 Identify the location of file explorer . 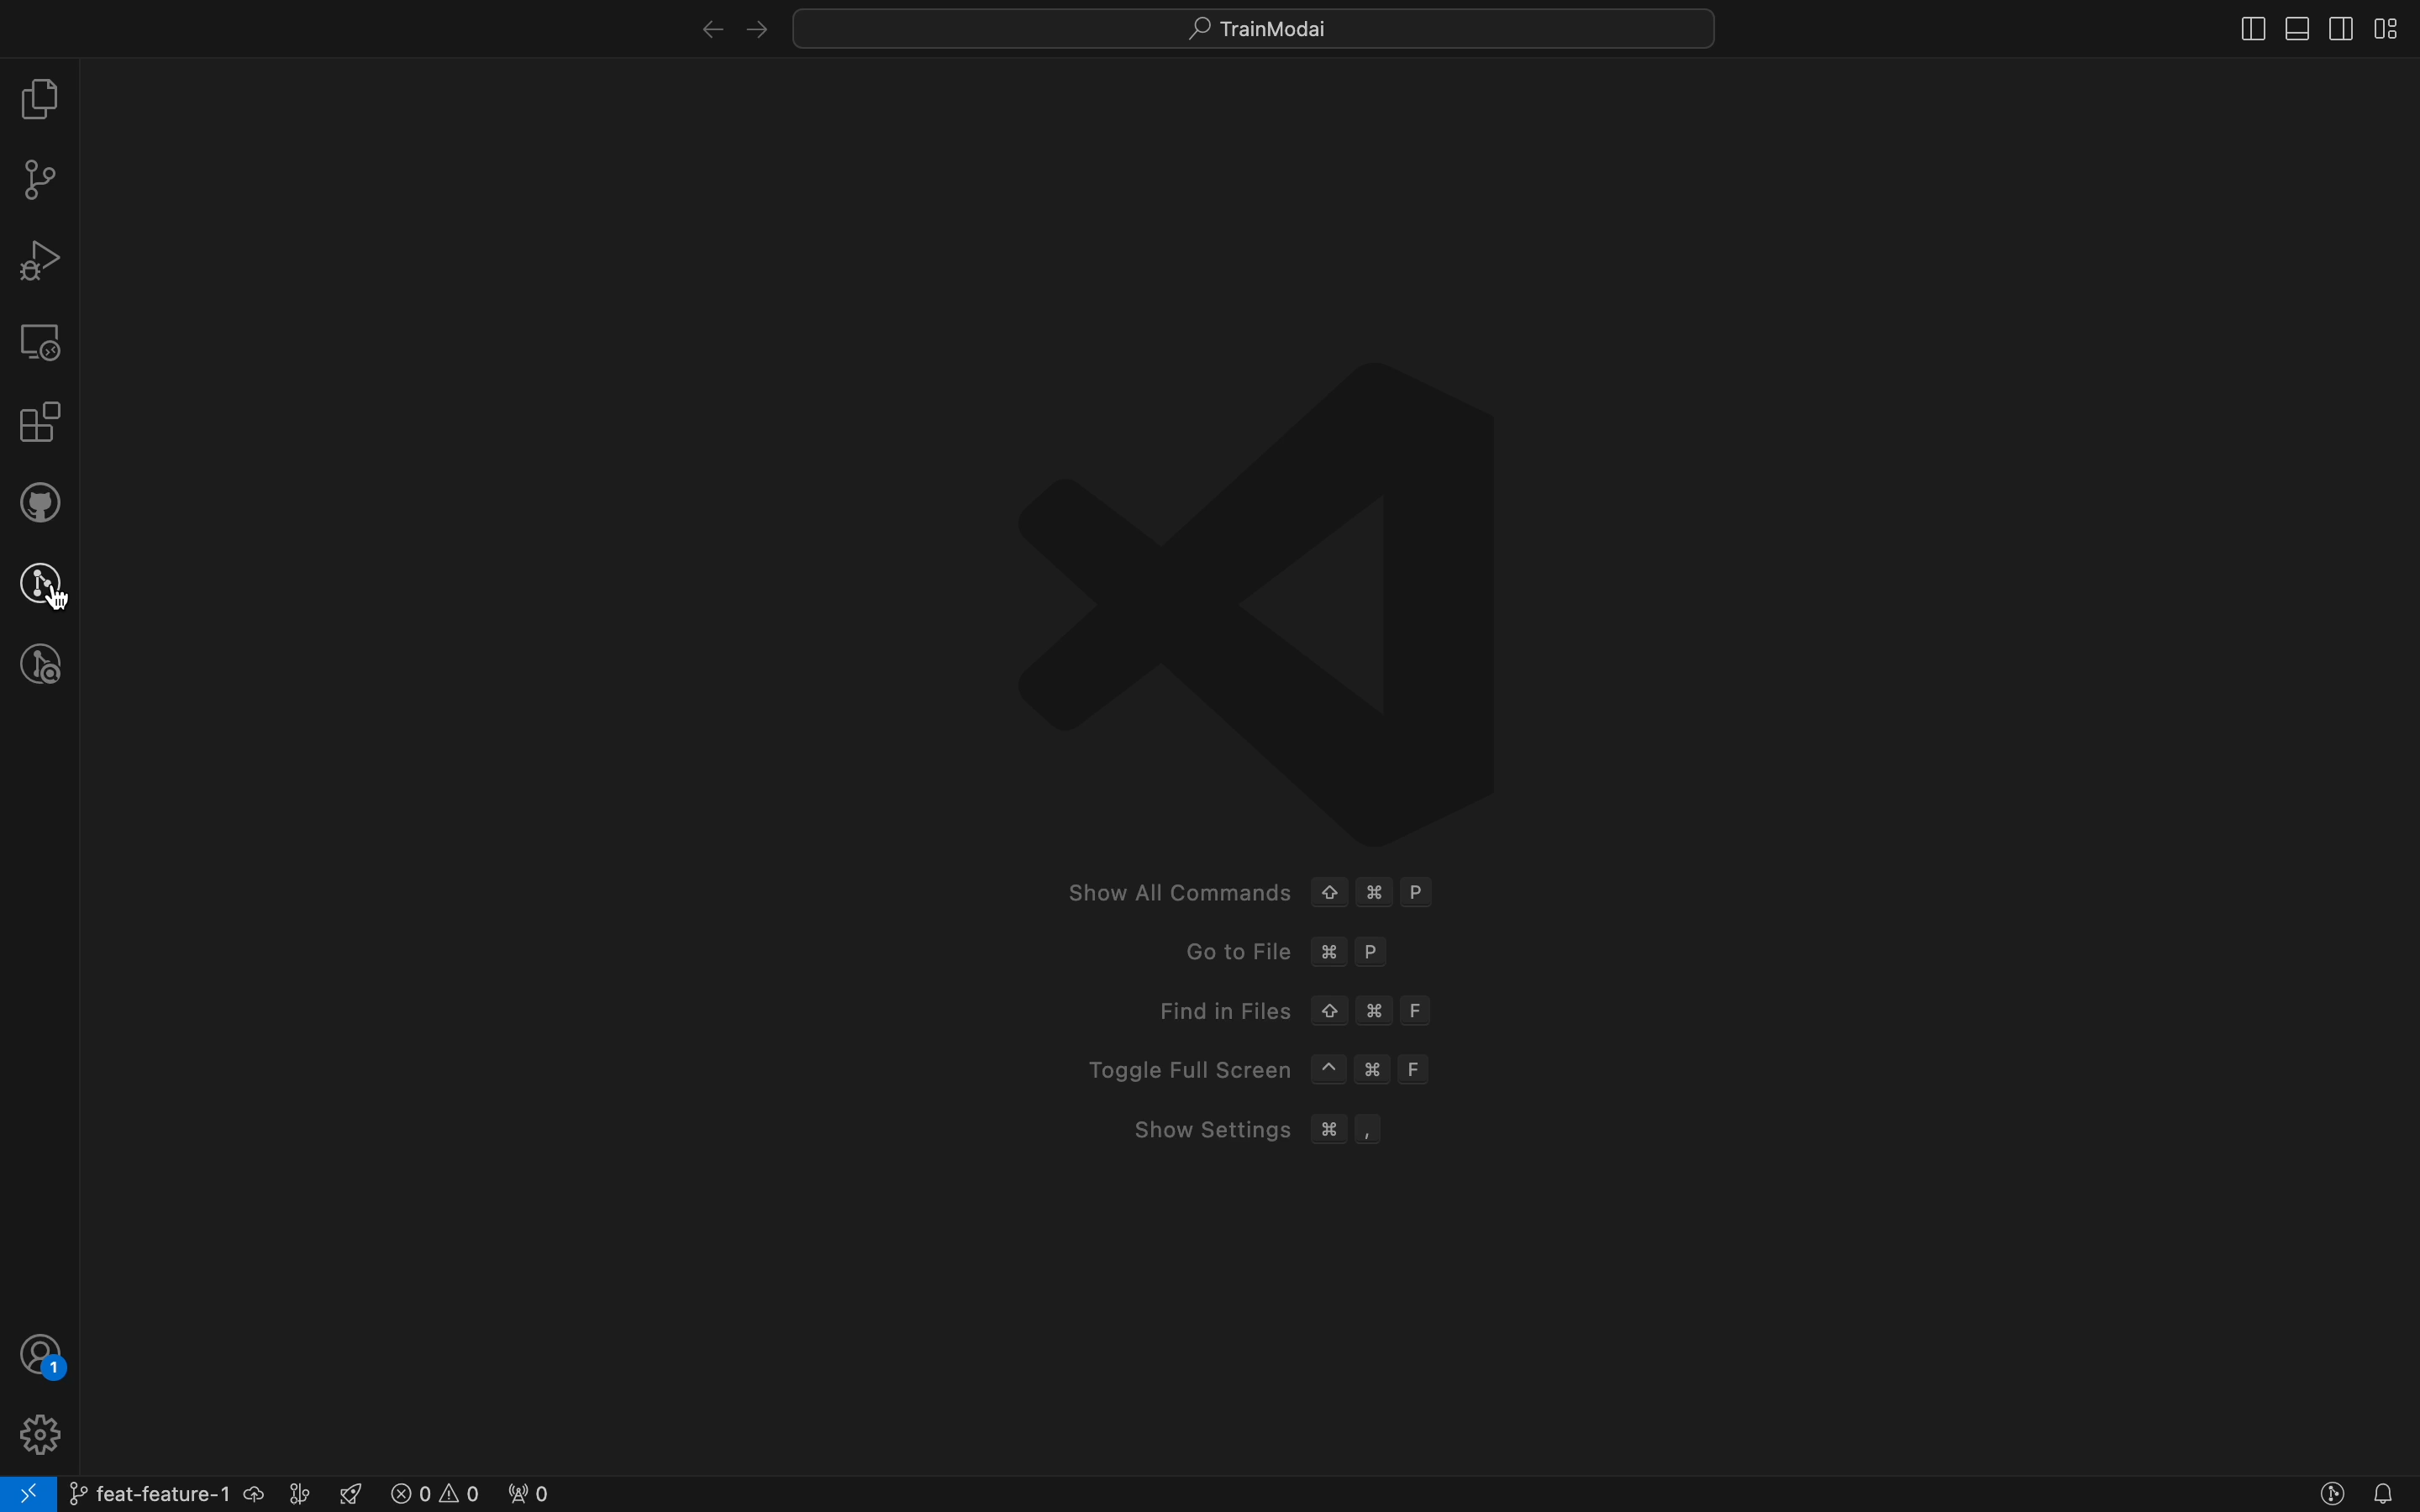
(37, 95).